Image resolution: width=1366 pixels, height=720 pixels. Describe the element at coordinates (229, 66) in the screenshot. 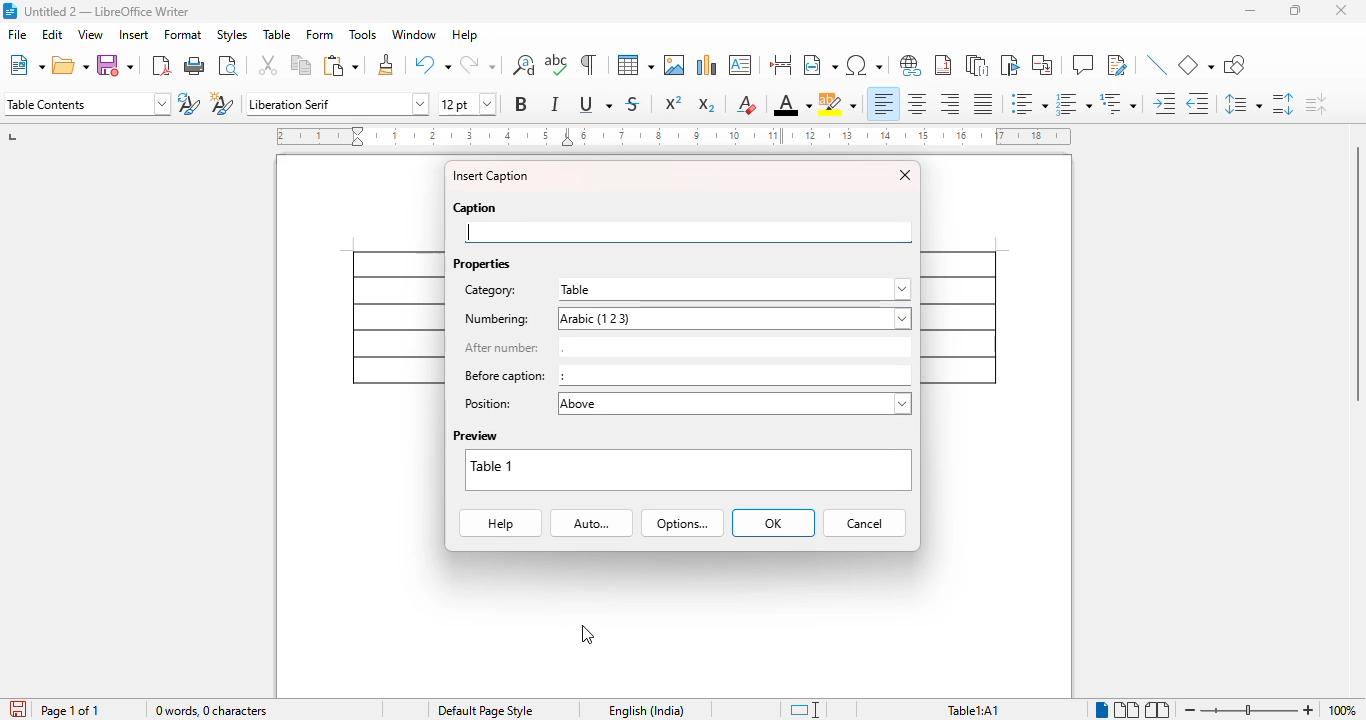

I see `toggle print preview` at that location.